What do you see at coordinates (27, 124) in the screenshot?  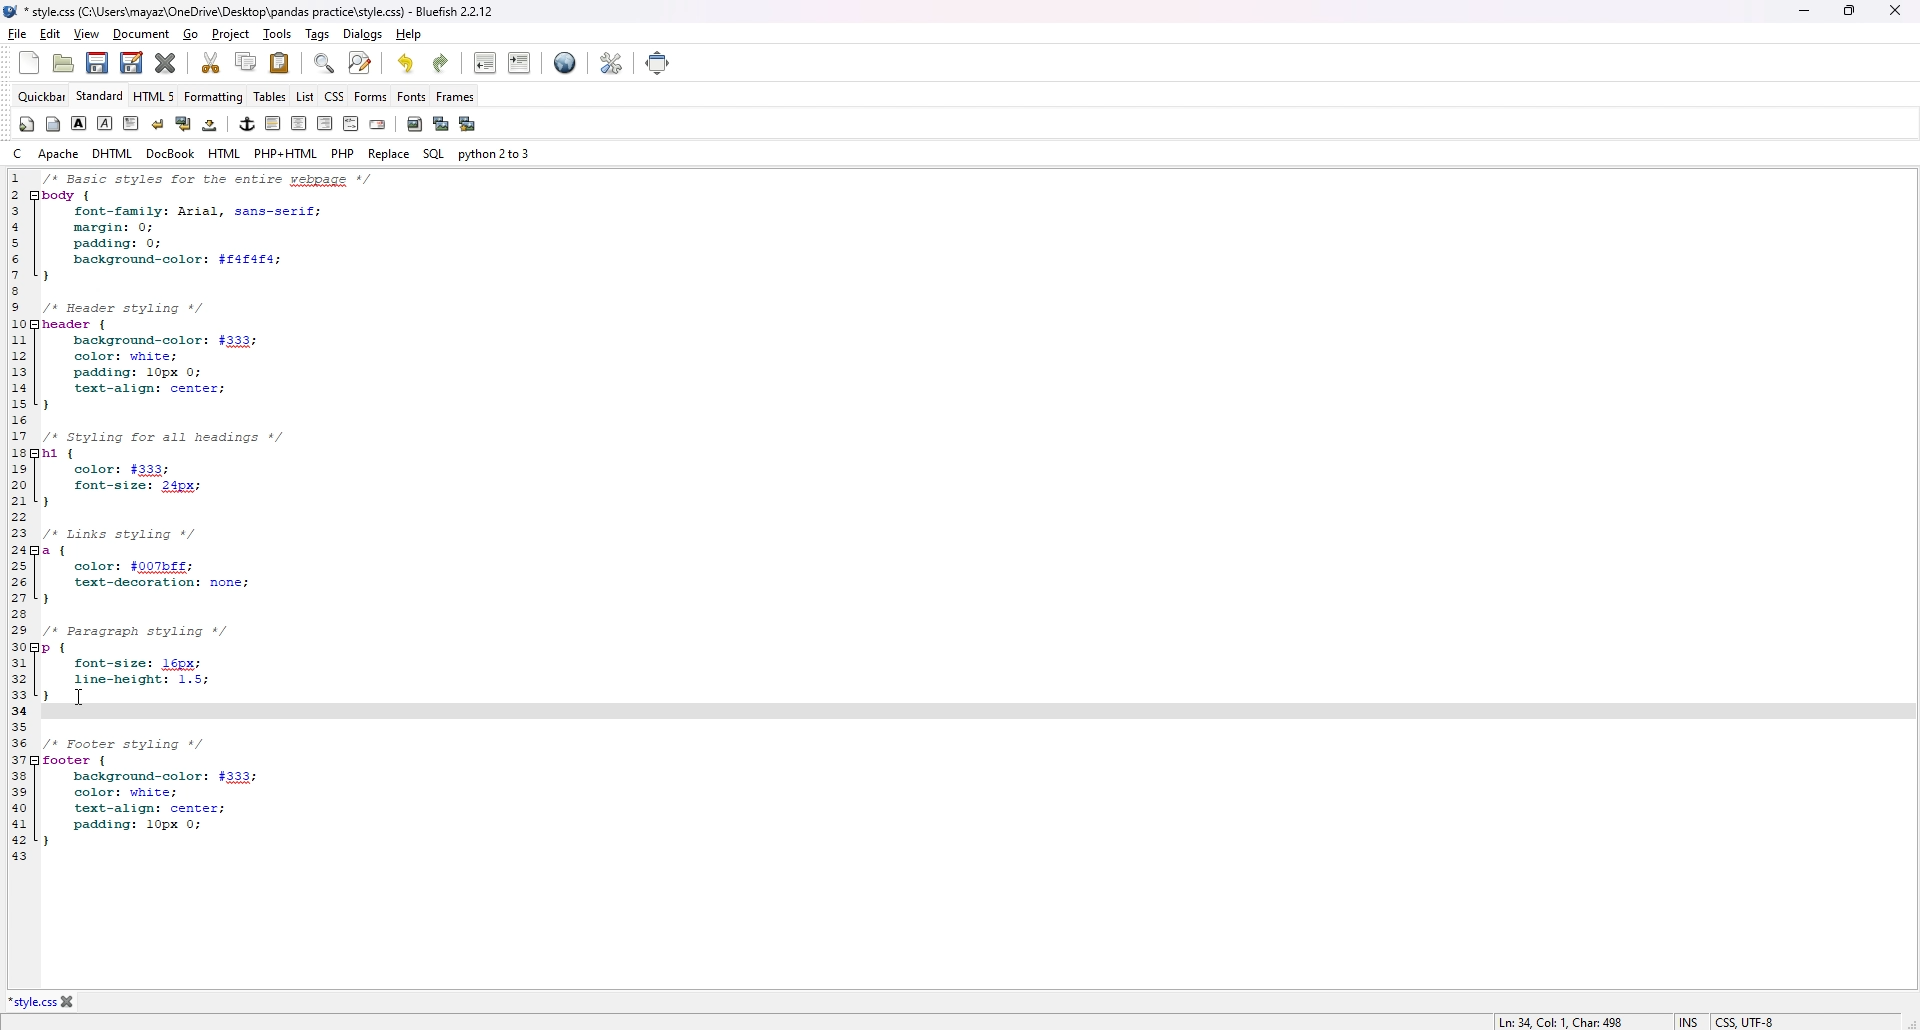 I see `quickstart` at bounding box center [27, 124].